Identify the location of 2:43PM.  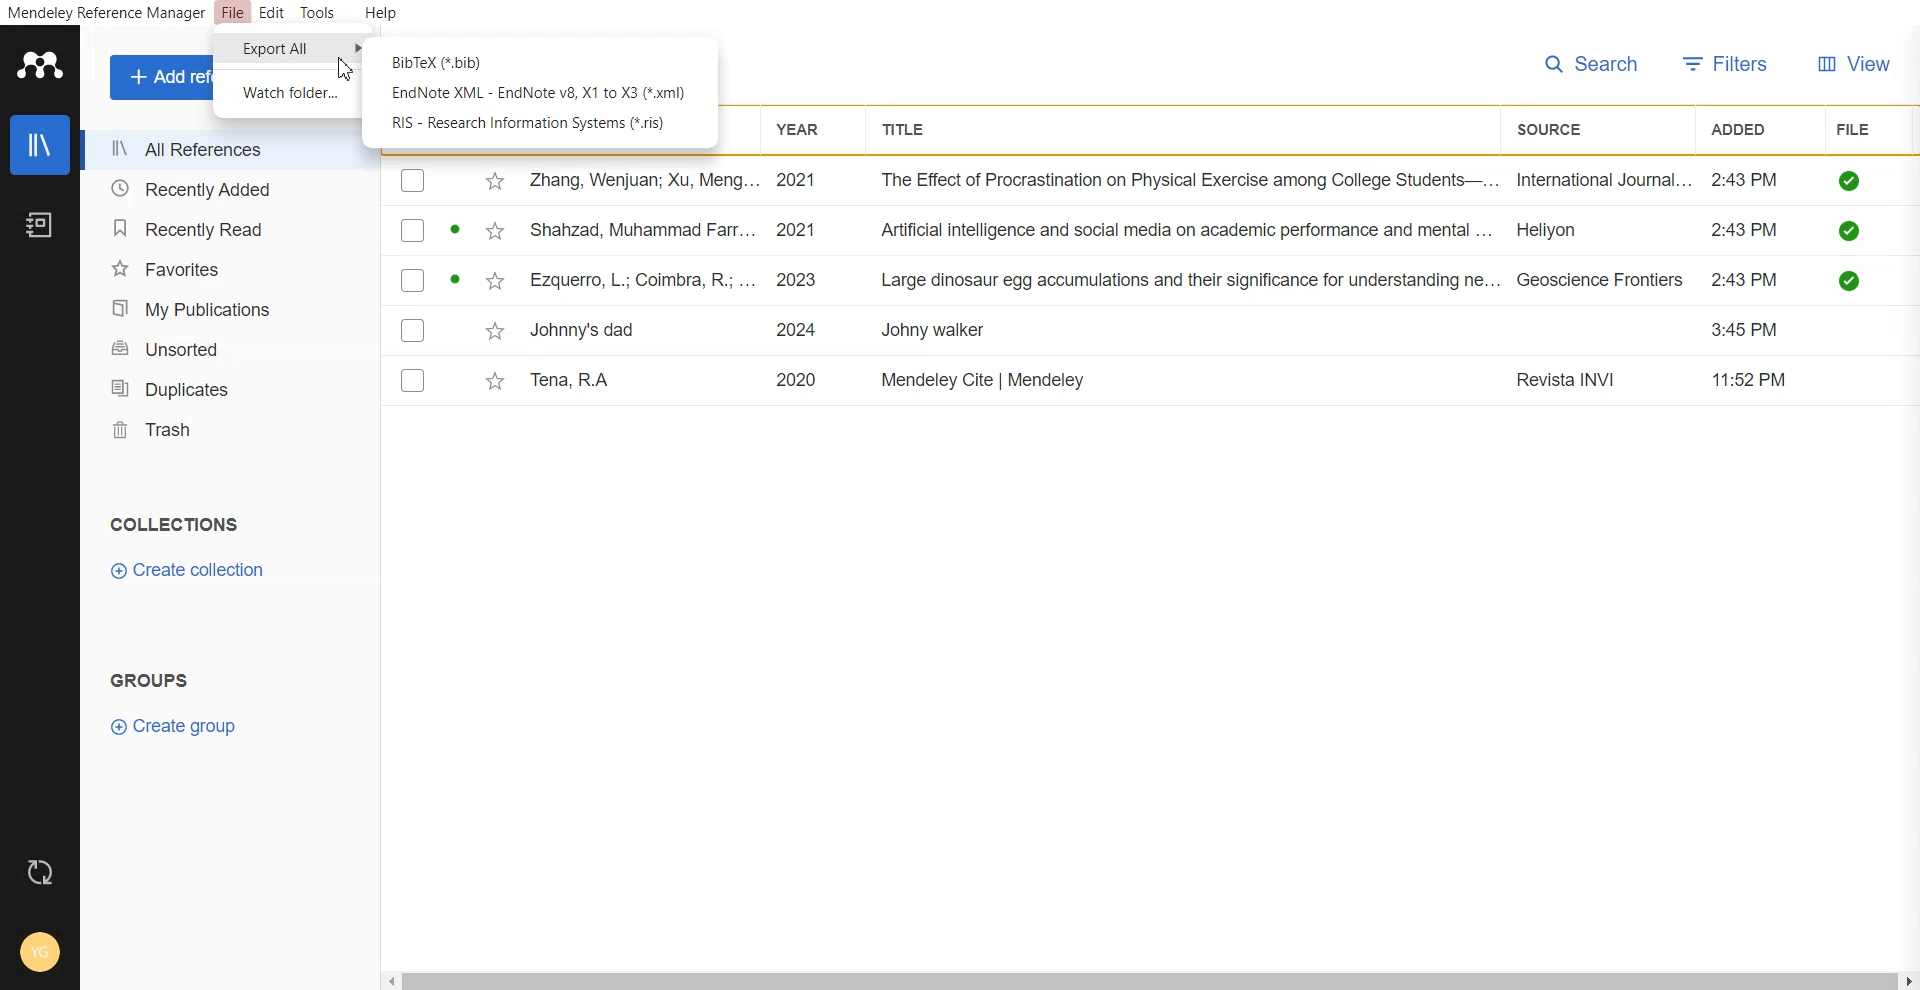
(1745, 230).